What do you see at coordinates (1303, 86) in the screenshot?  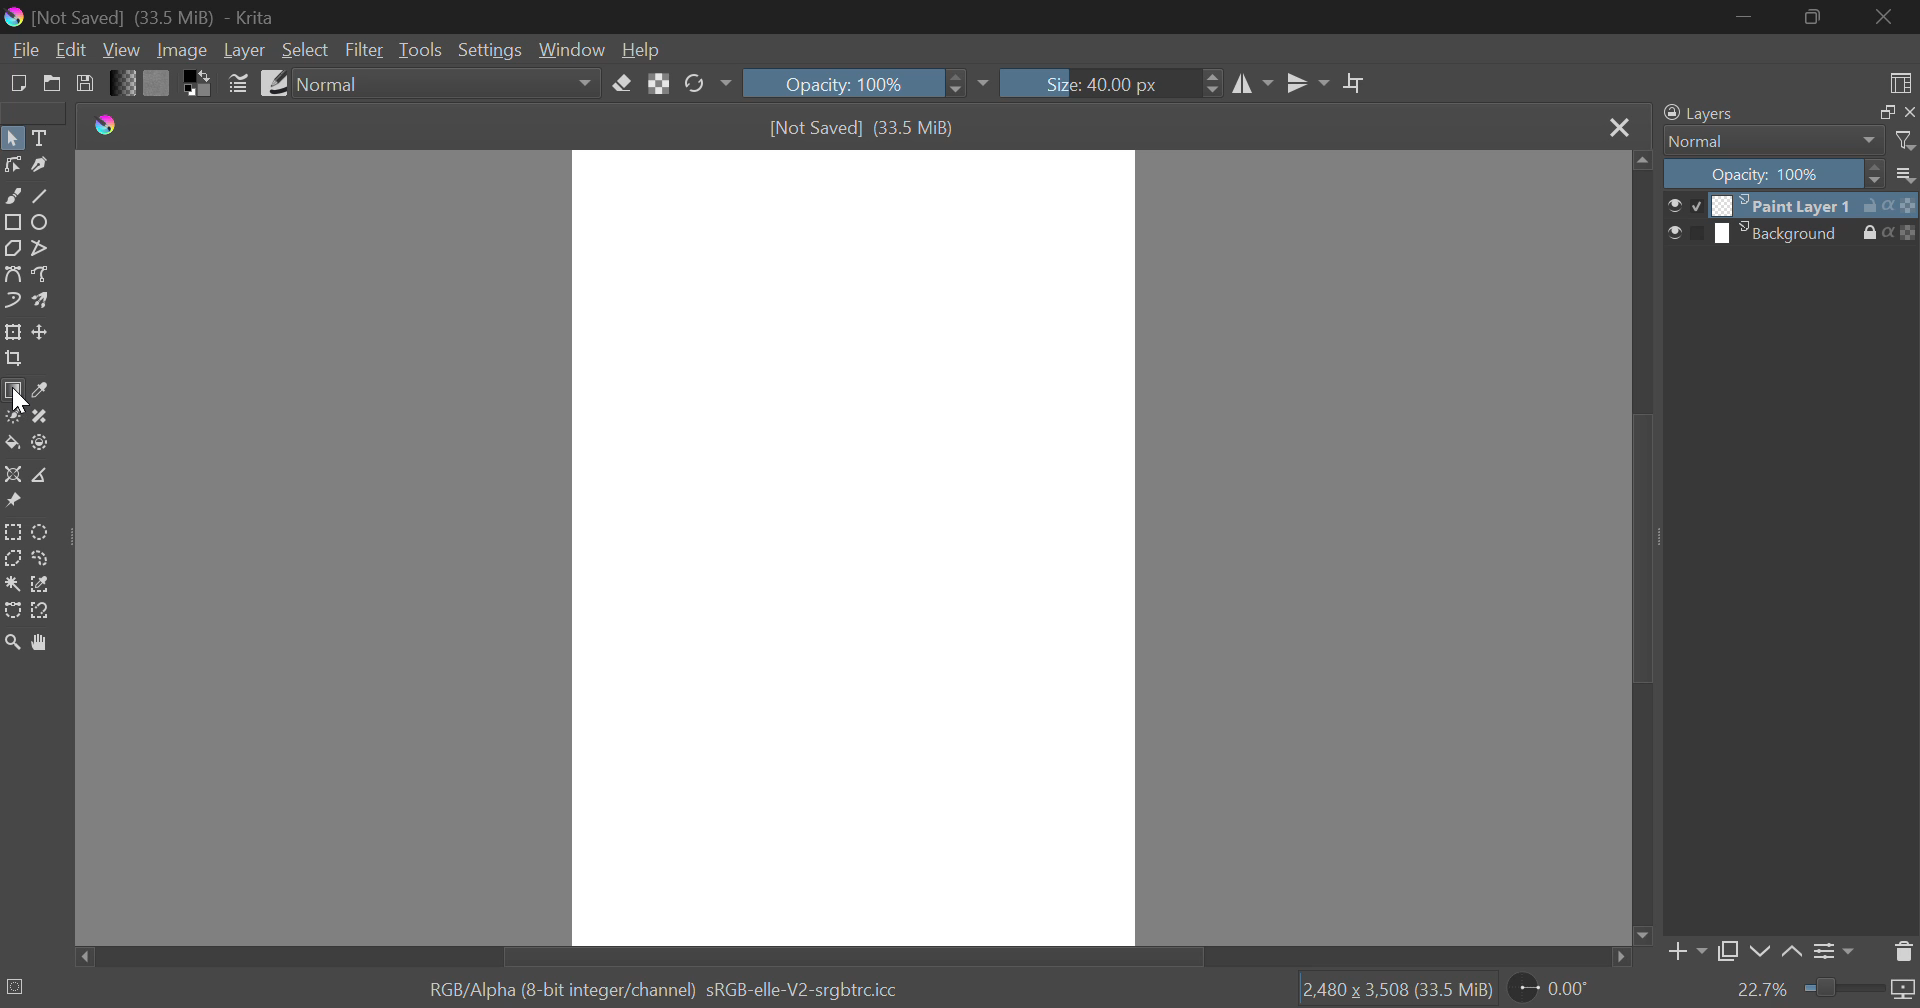 I see `Horizontal Mirror Flip` at bounding box center [1303, 86].